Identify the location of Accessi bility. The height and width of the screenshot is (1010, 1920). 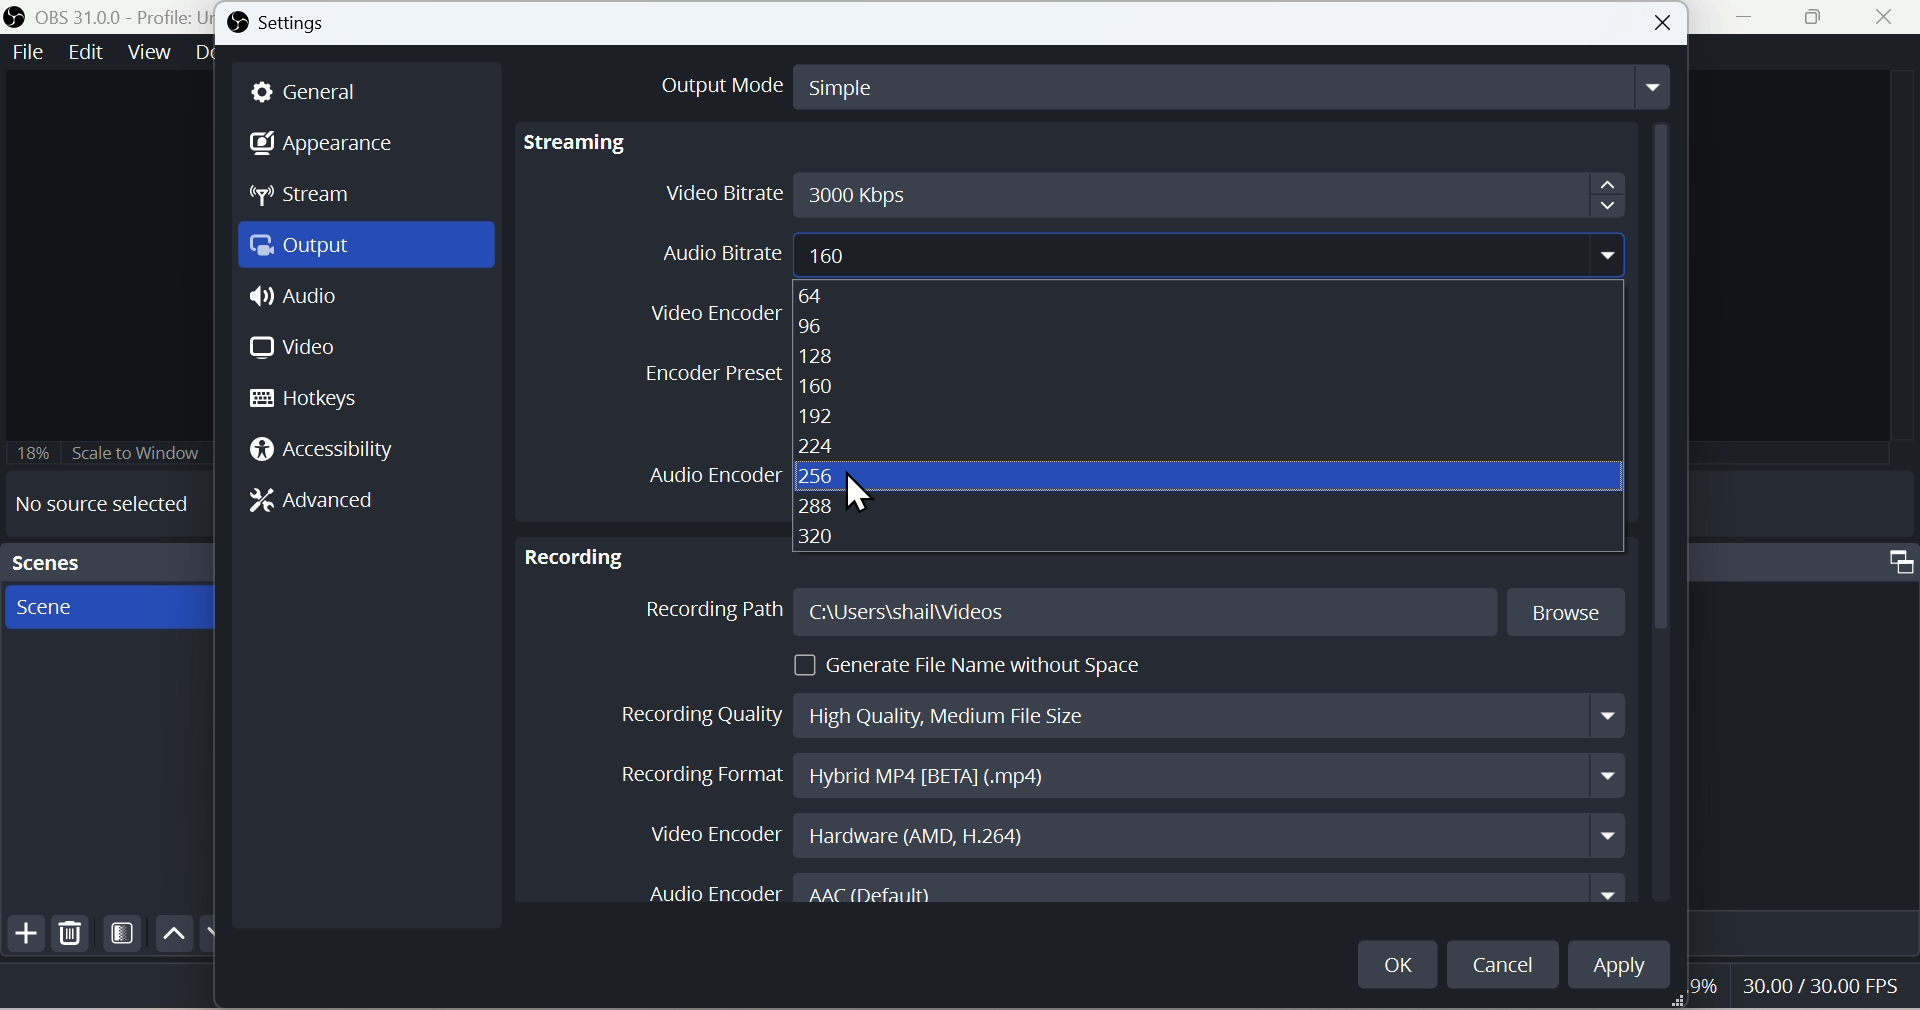
(334, 454).